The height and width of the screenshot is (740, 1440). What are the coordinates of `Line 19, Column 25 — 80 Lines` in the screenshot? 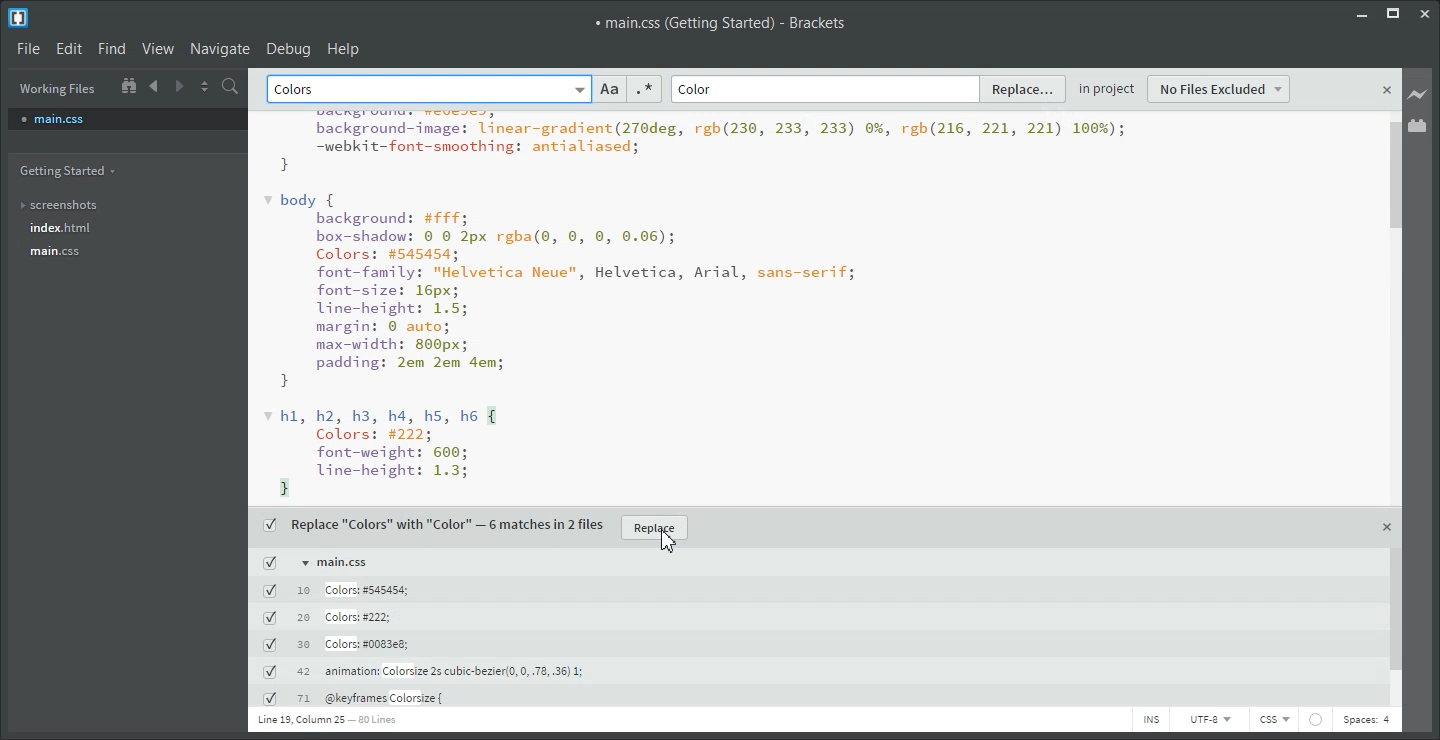 It's located at (326, 719).